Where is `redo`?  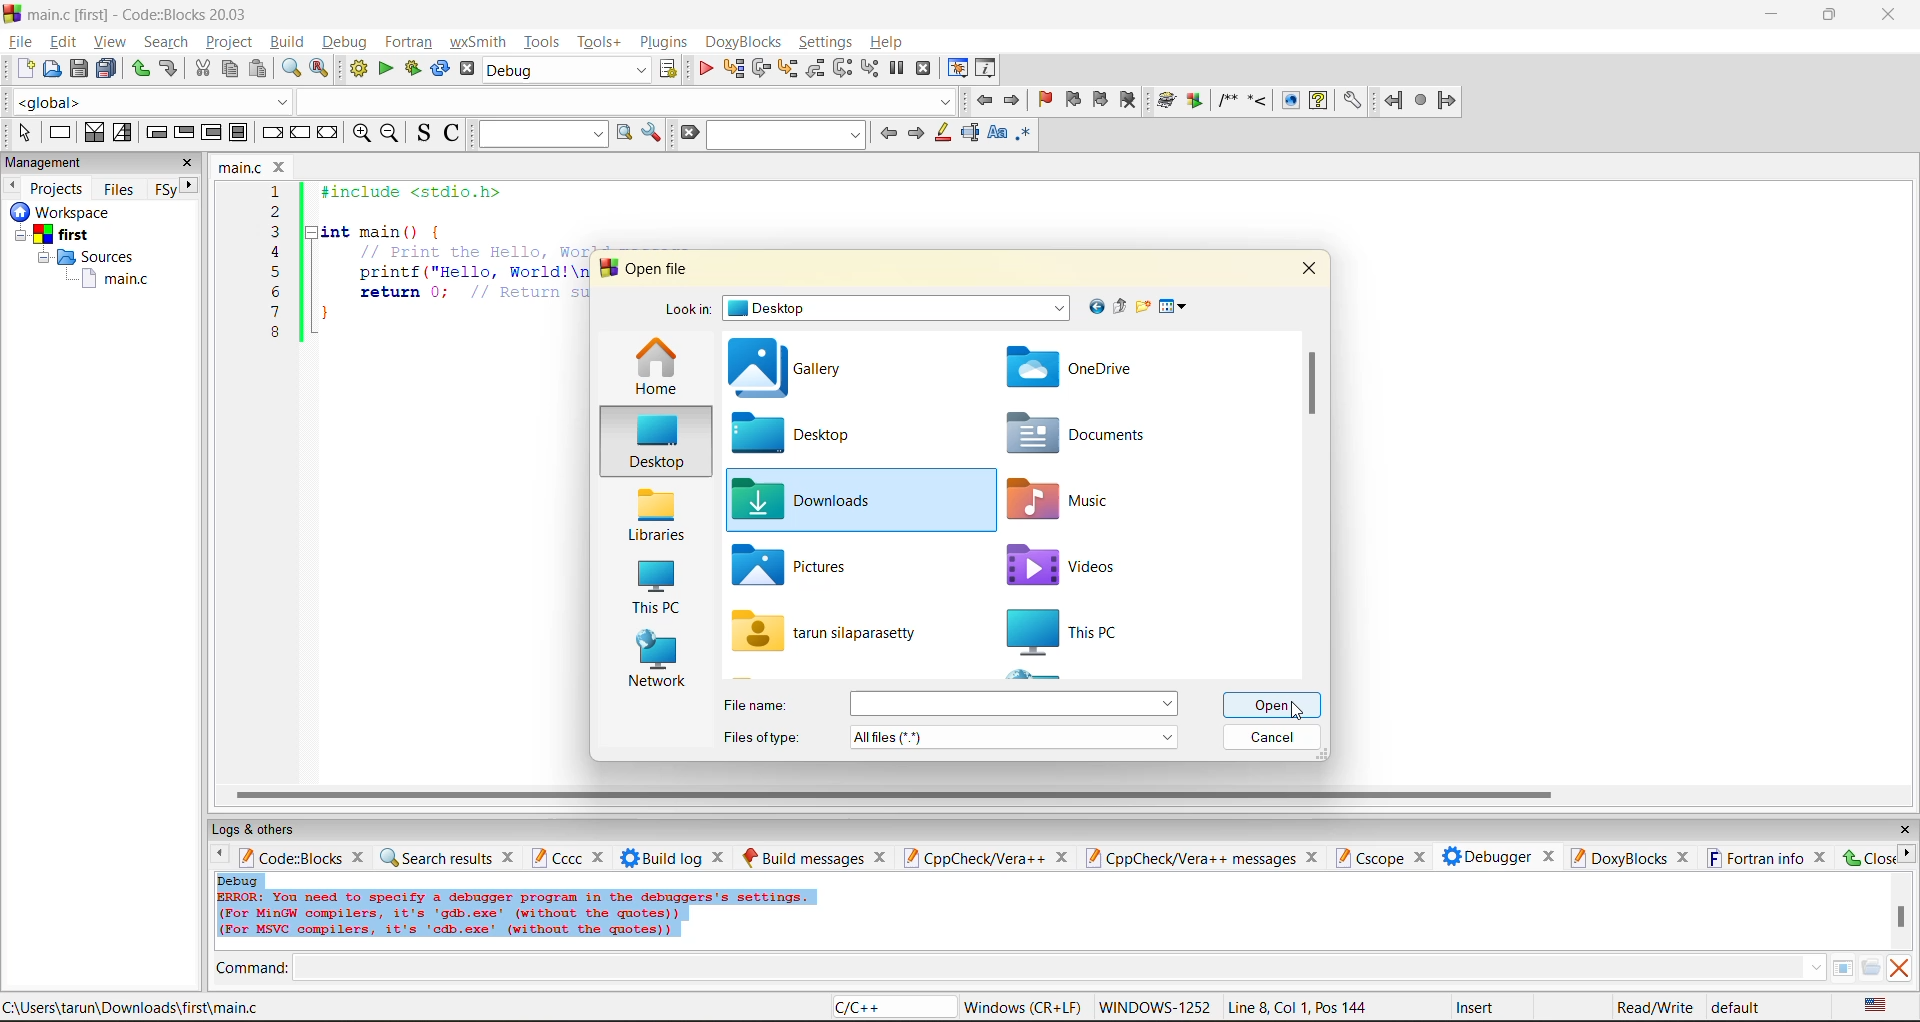
redo is located at coordinates (140, 69).